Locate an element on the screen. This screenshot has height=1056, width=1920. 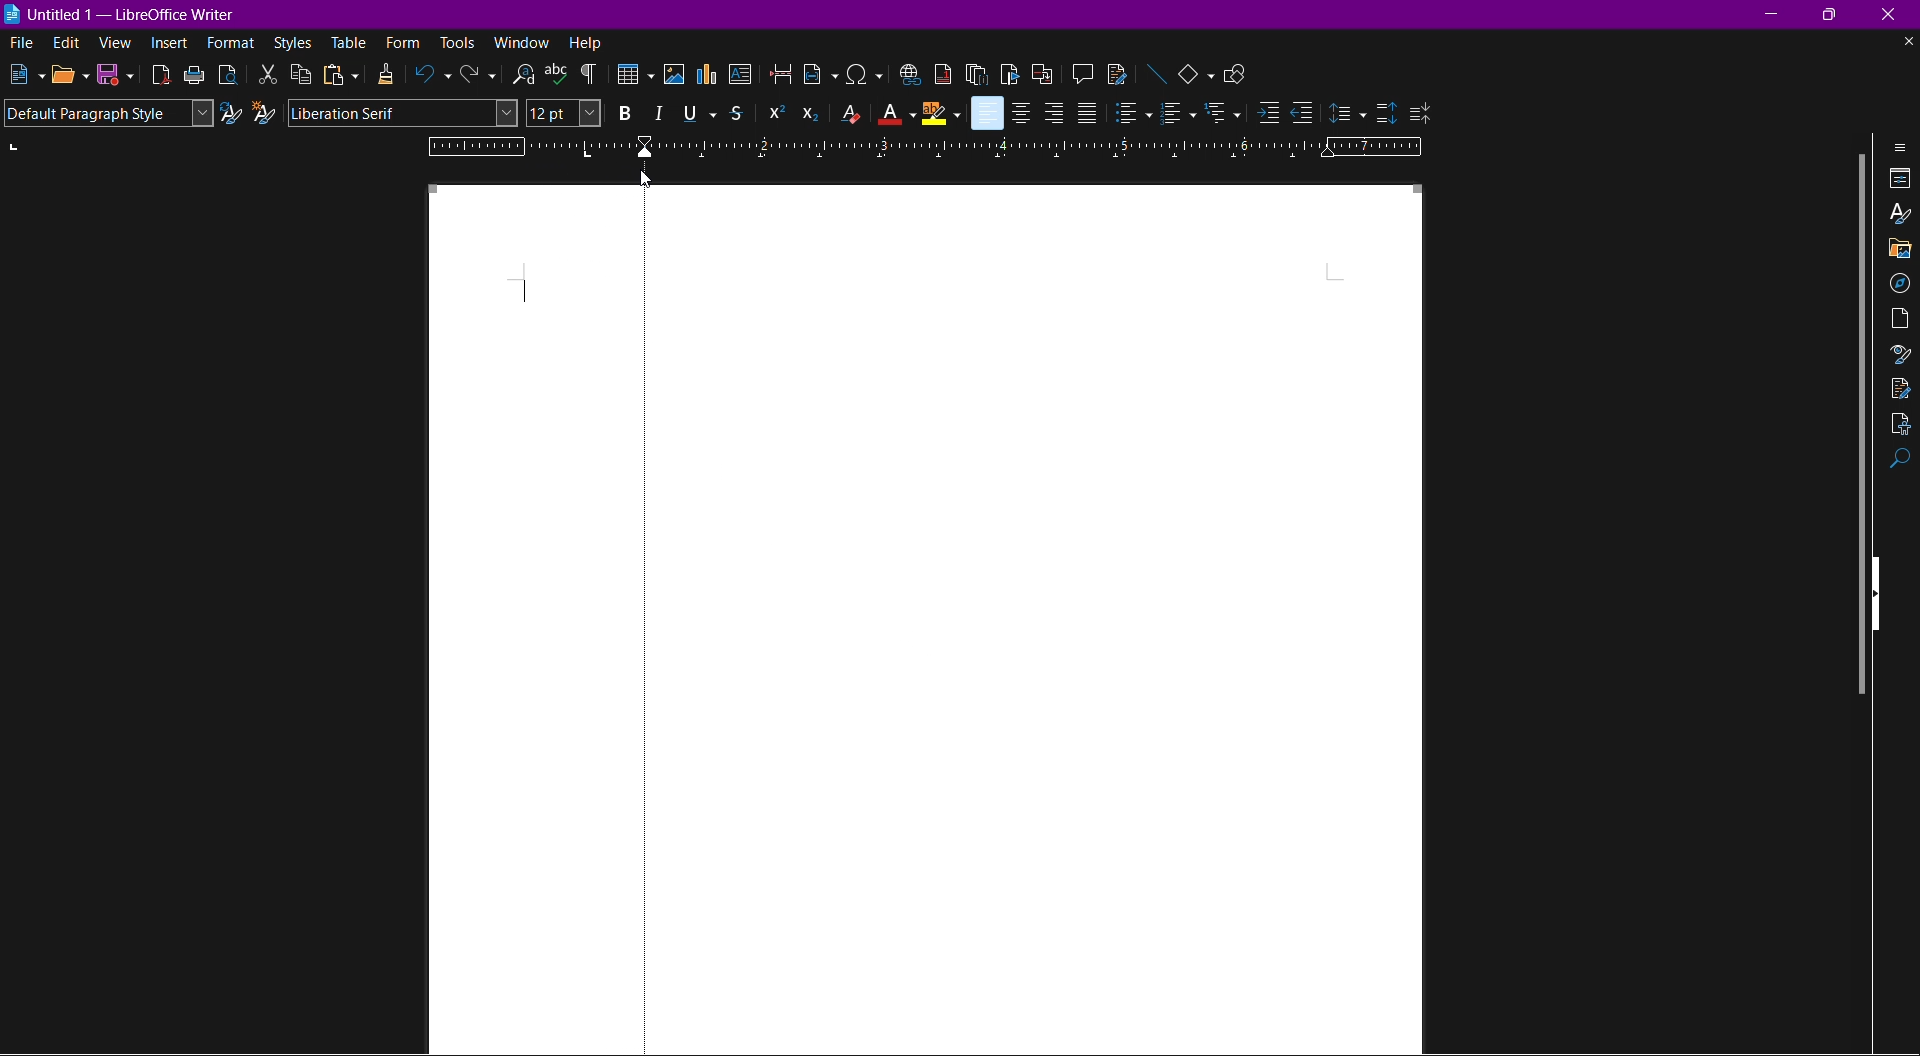
Justified is located at coordinates (1087, 113).